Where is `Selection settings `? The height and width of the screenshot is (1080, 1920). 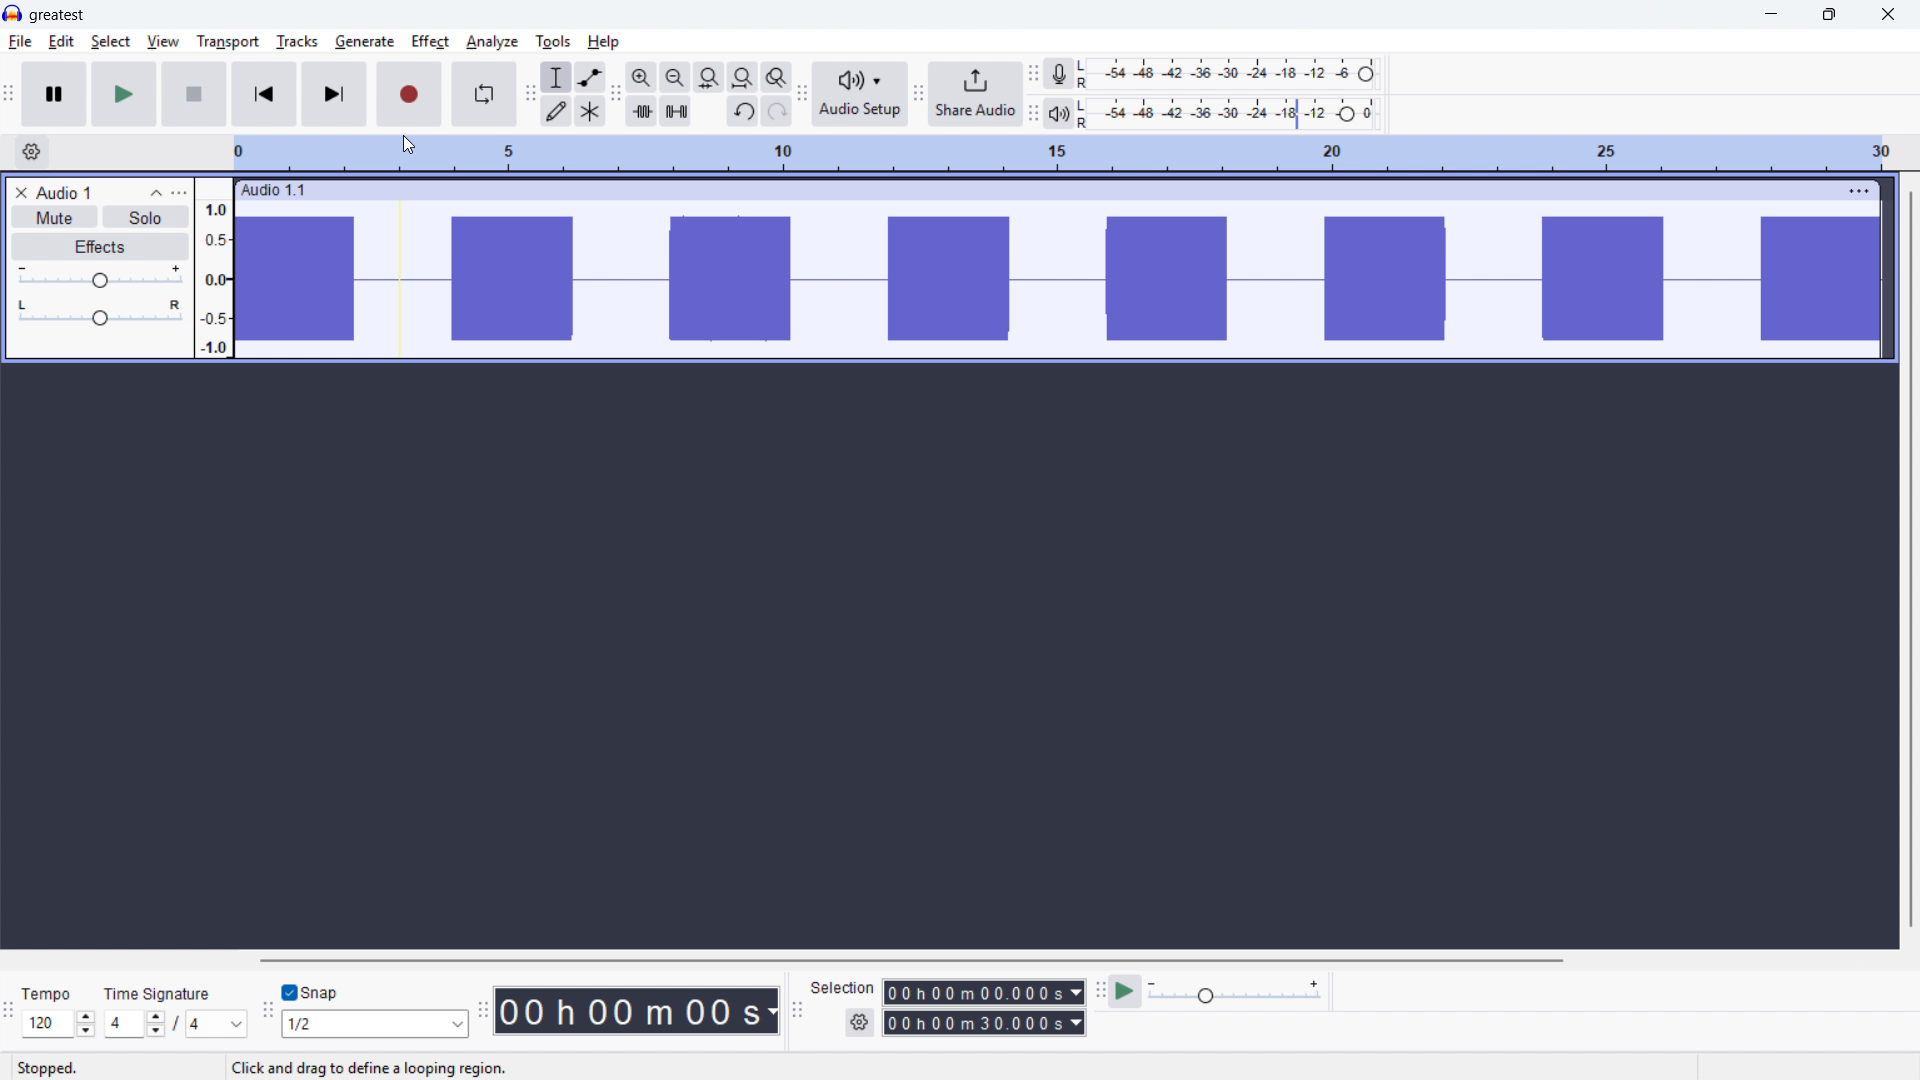
Selection settings  is located at coordinates (858, 1022).